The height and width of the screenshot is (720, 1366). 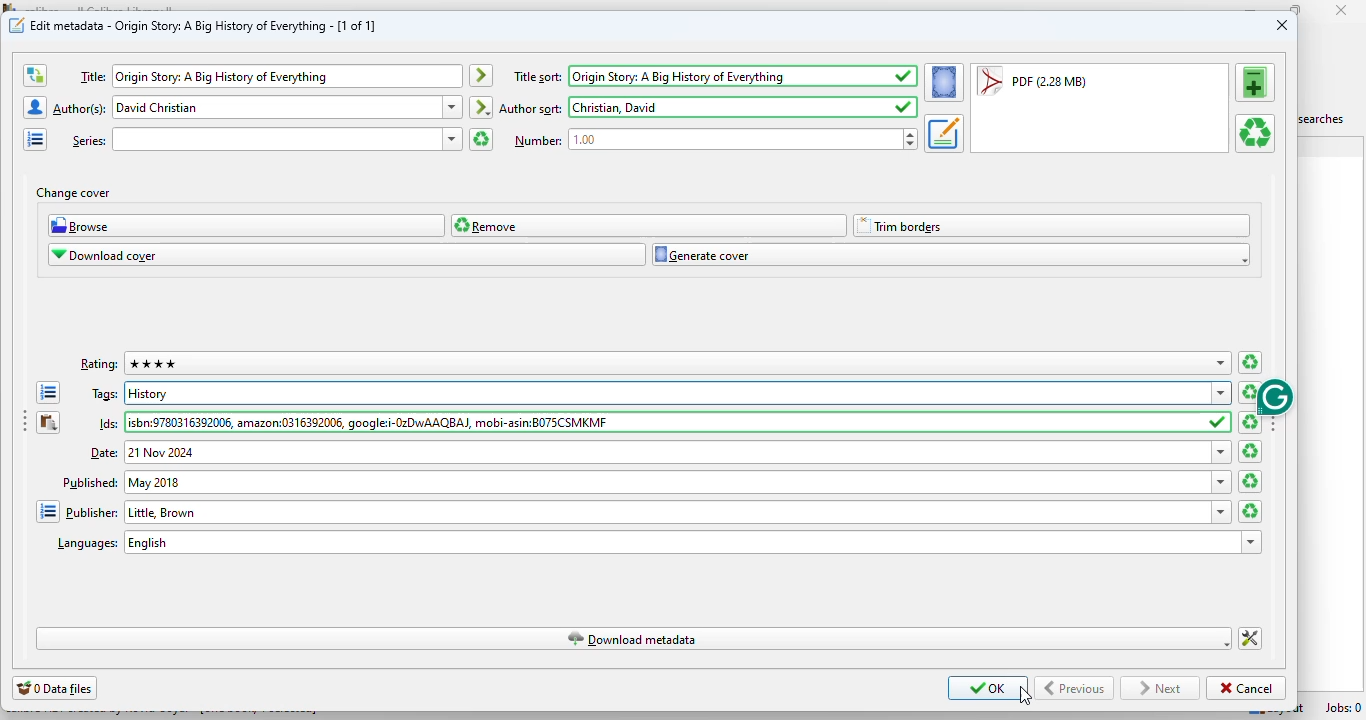 I want to click on Ids:, so click(x=665, y=423).